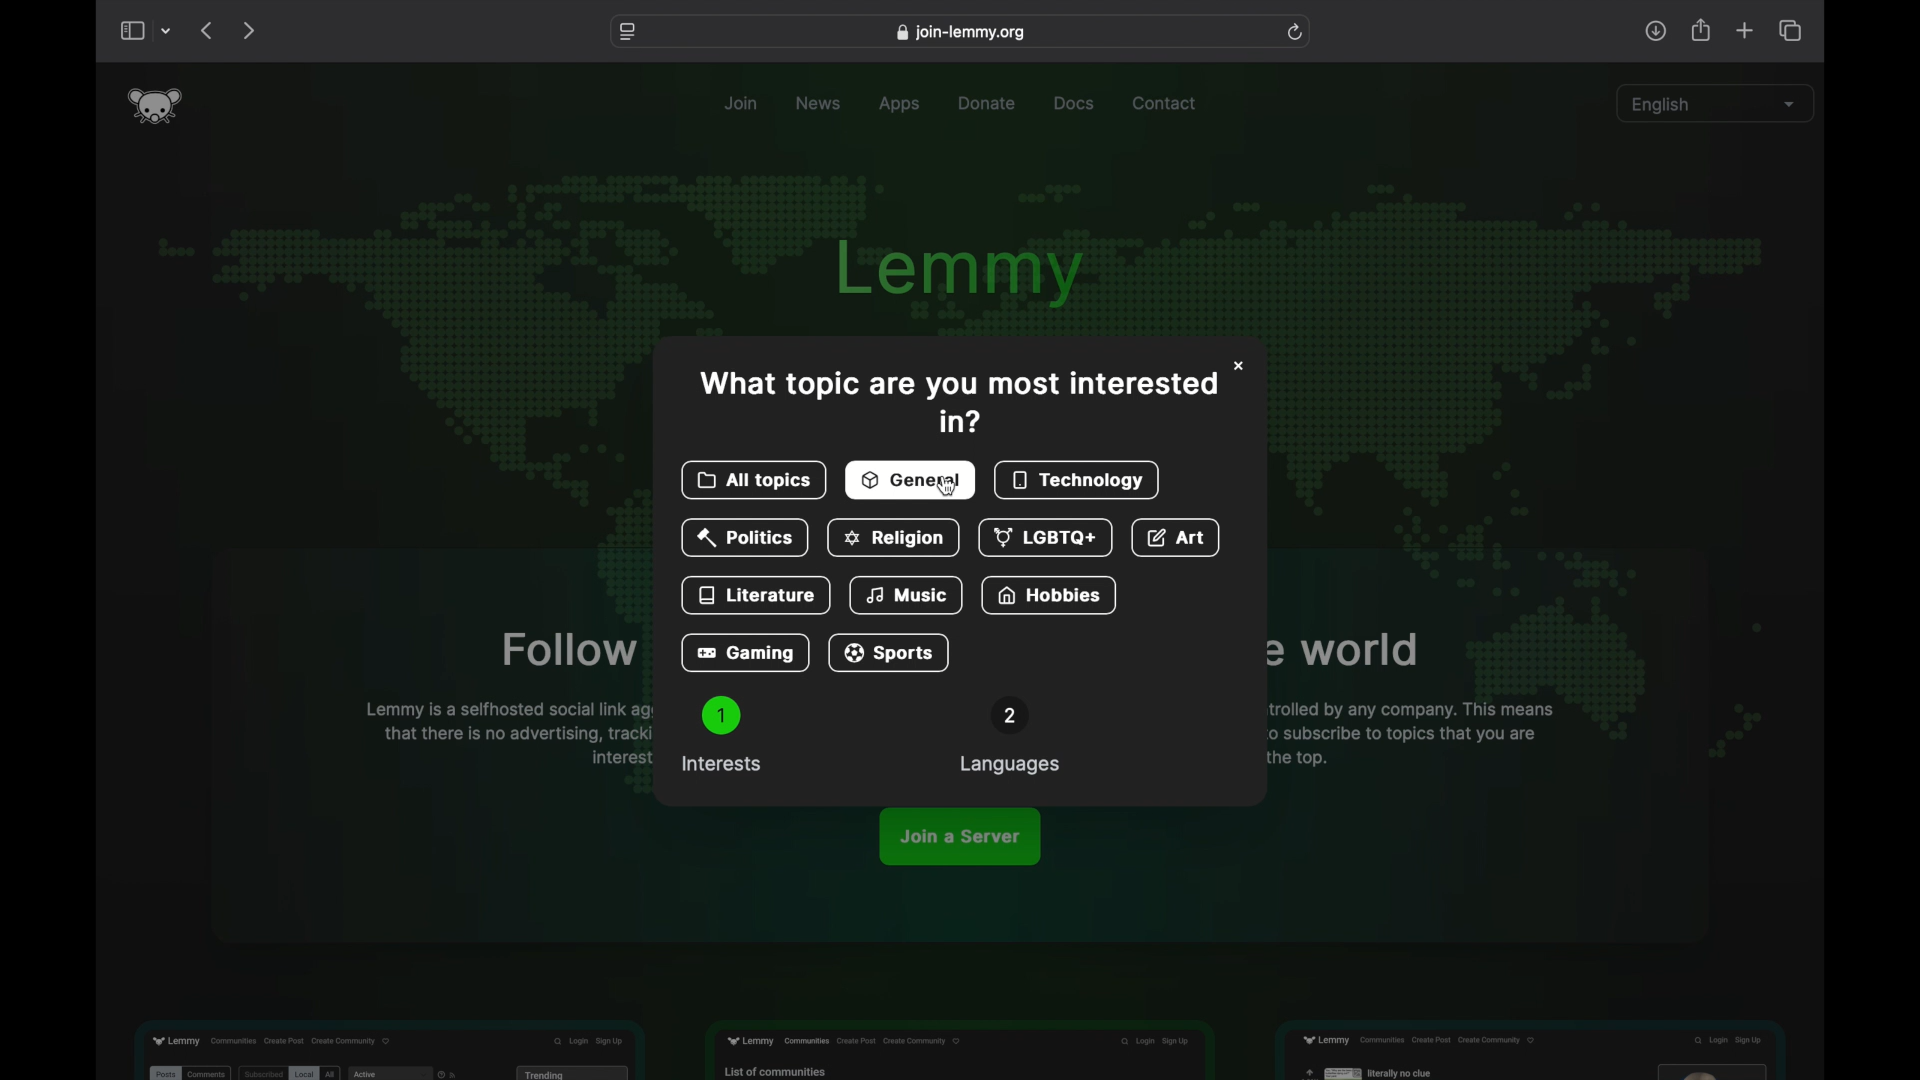  Describe the element at coordinates (388, 1047) in the screenshot. I see `feature preview` at that location.